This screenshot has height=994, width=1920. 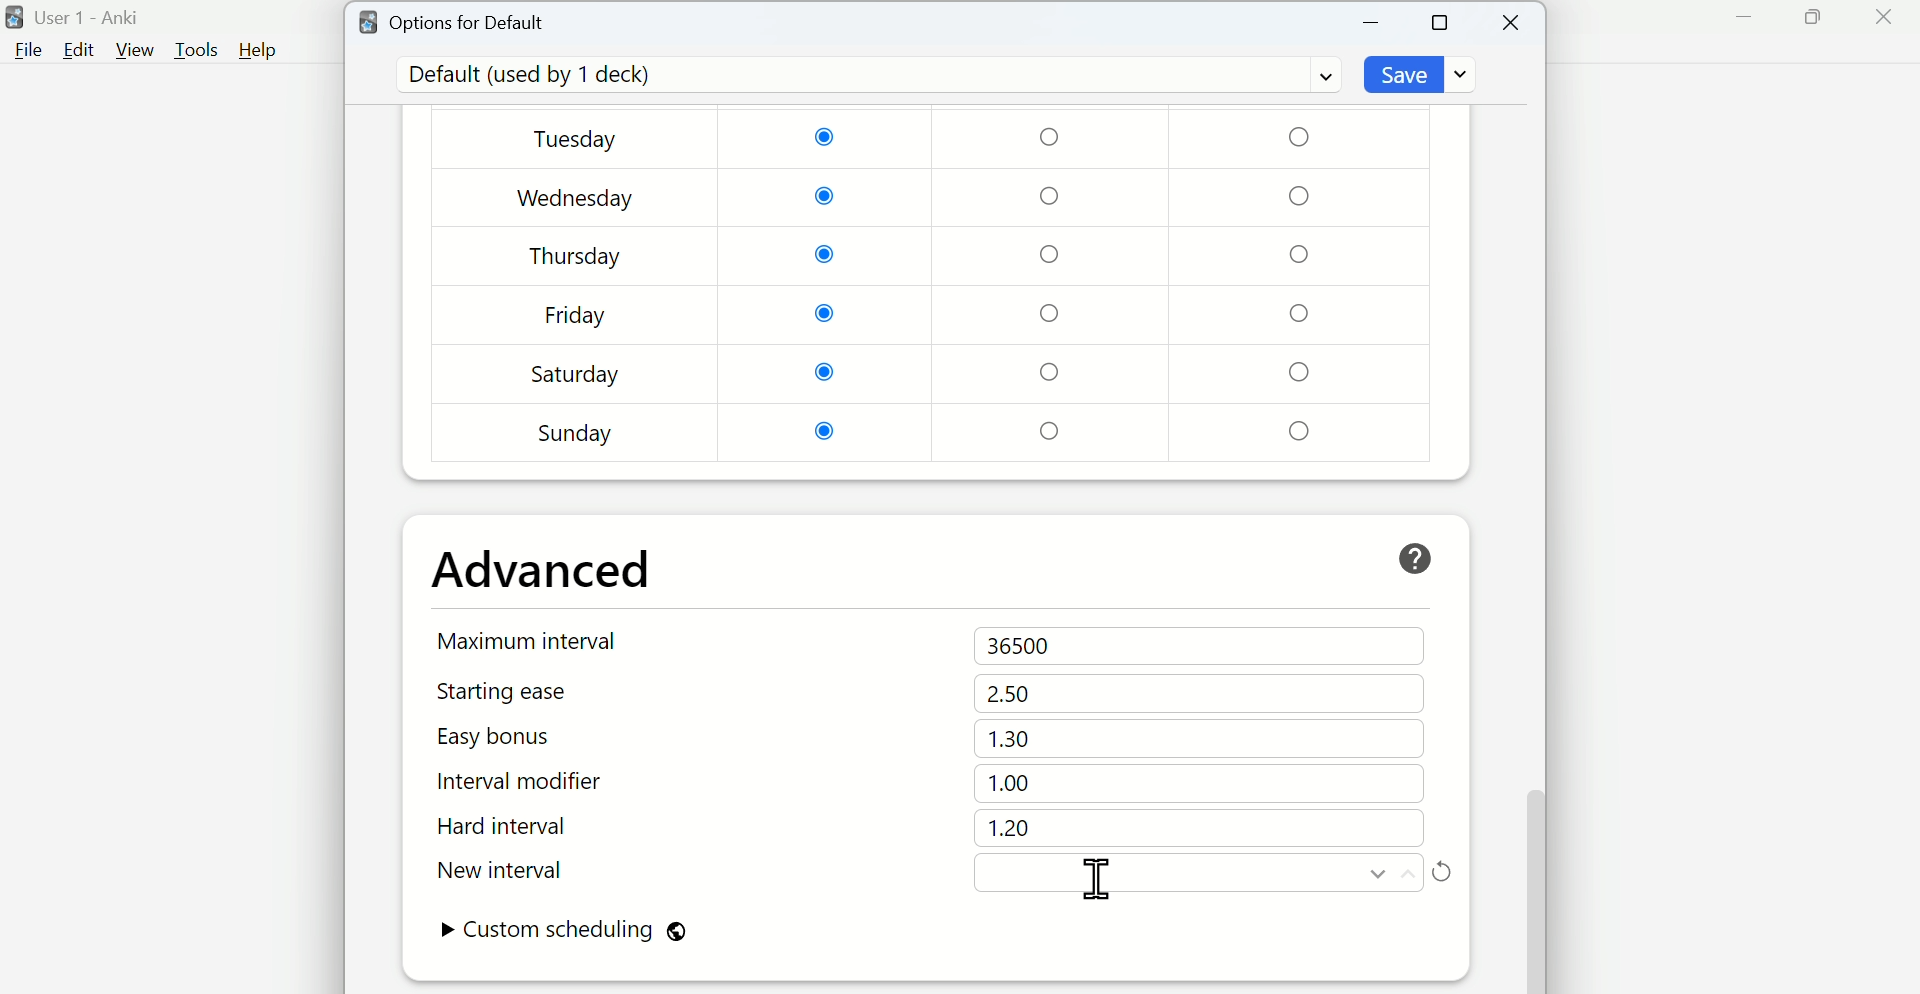 I want to click on 2.50, so click(x=1009, y=693).